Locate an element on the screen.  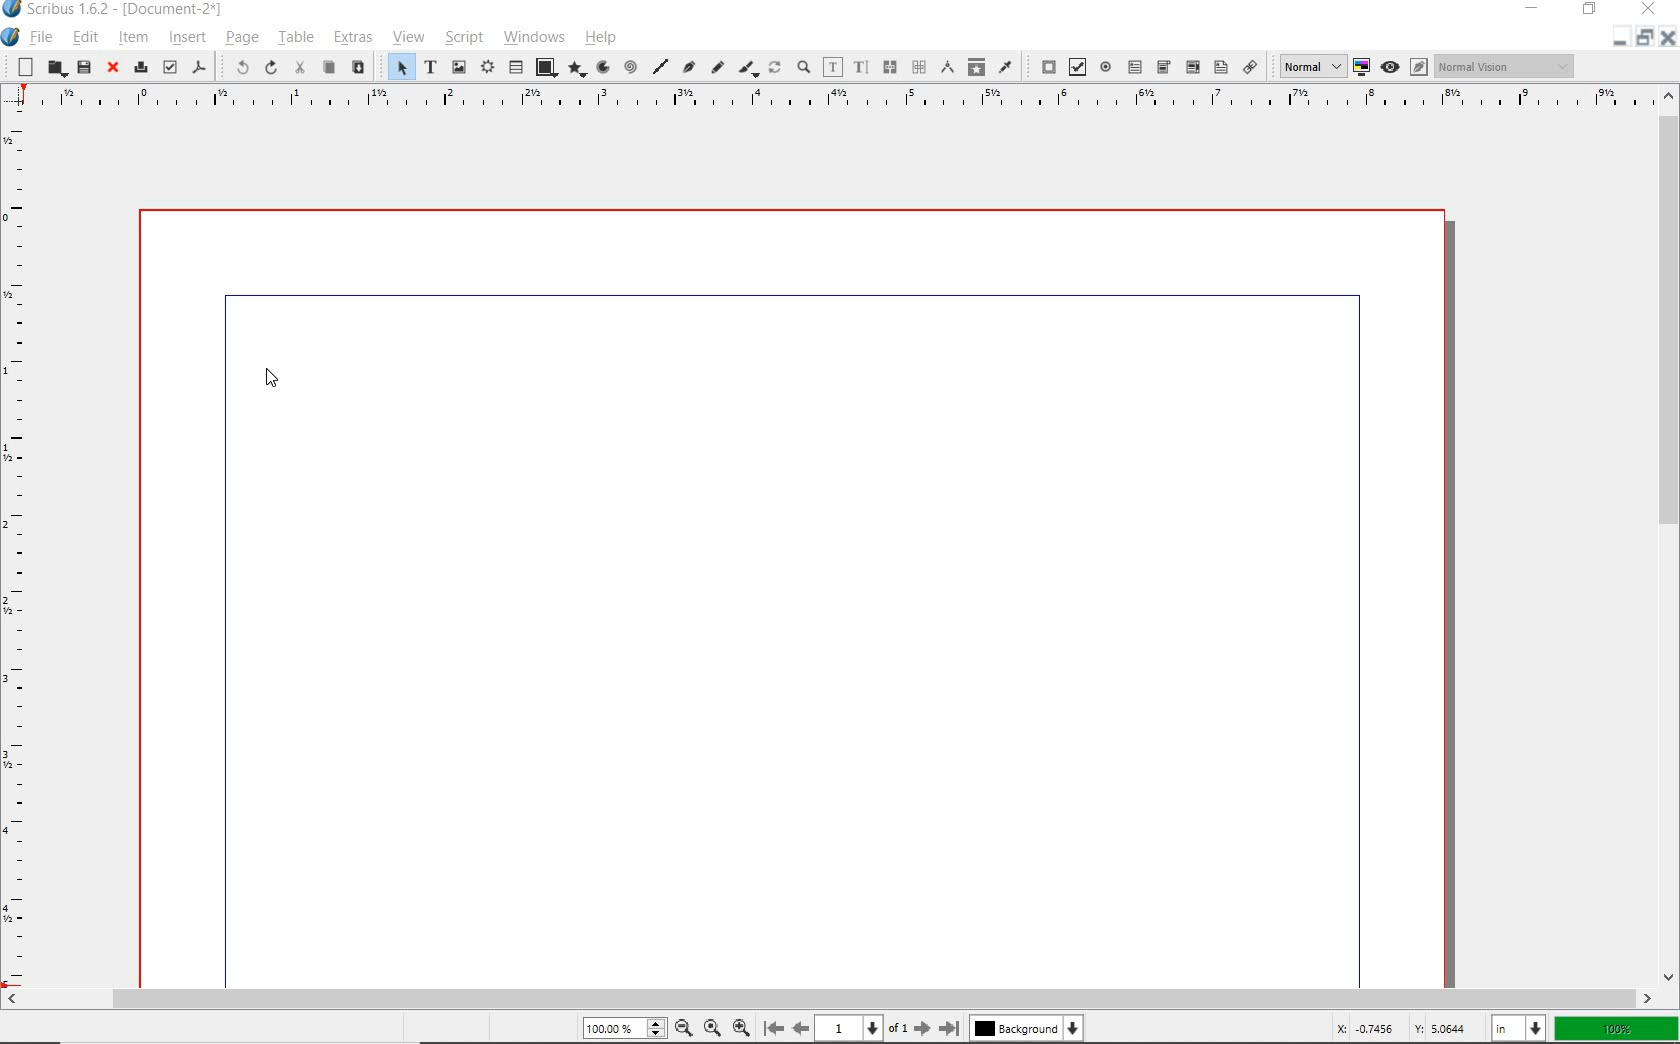
text frame is located at coordinates (431, 67).